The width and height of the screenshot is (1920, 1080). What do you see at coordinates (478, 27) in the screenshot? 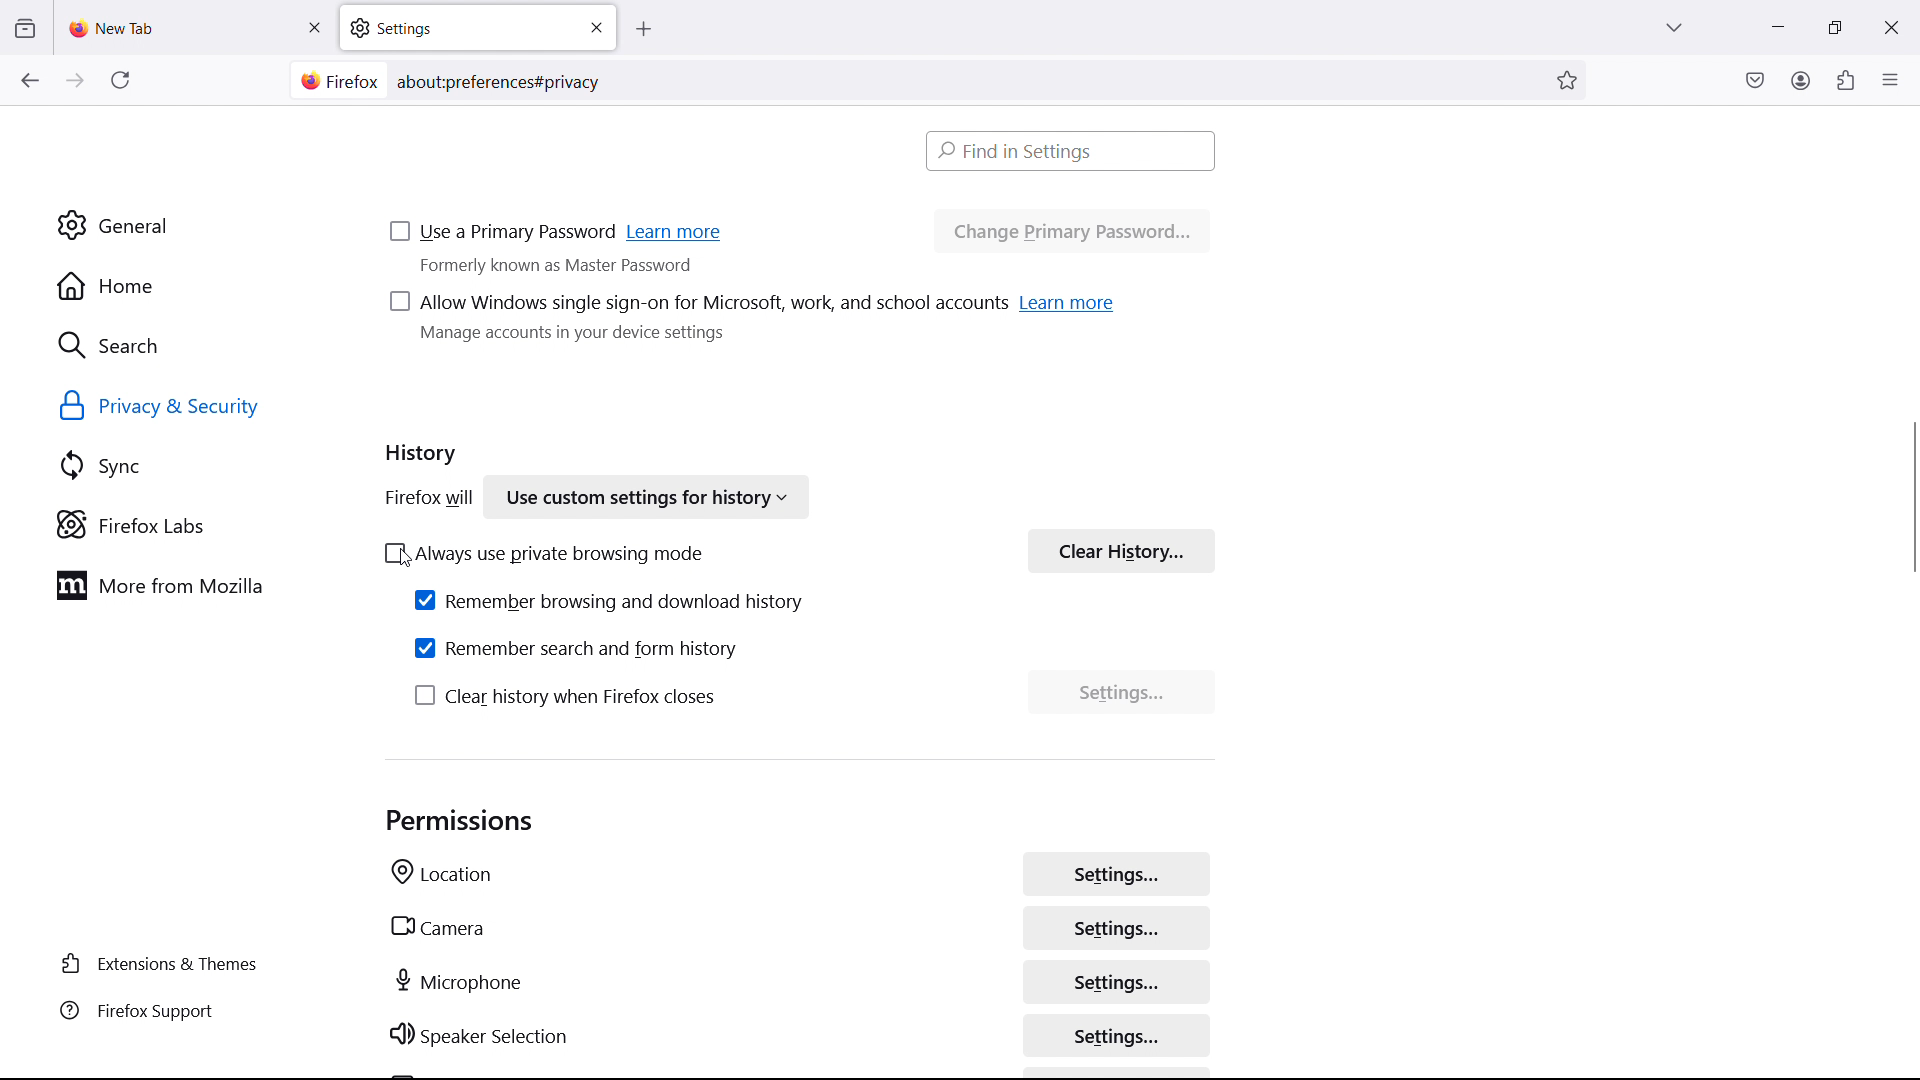
I see `settings tab` at bounding box center [478, 27].